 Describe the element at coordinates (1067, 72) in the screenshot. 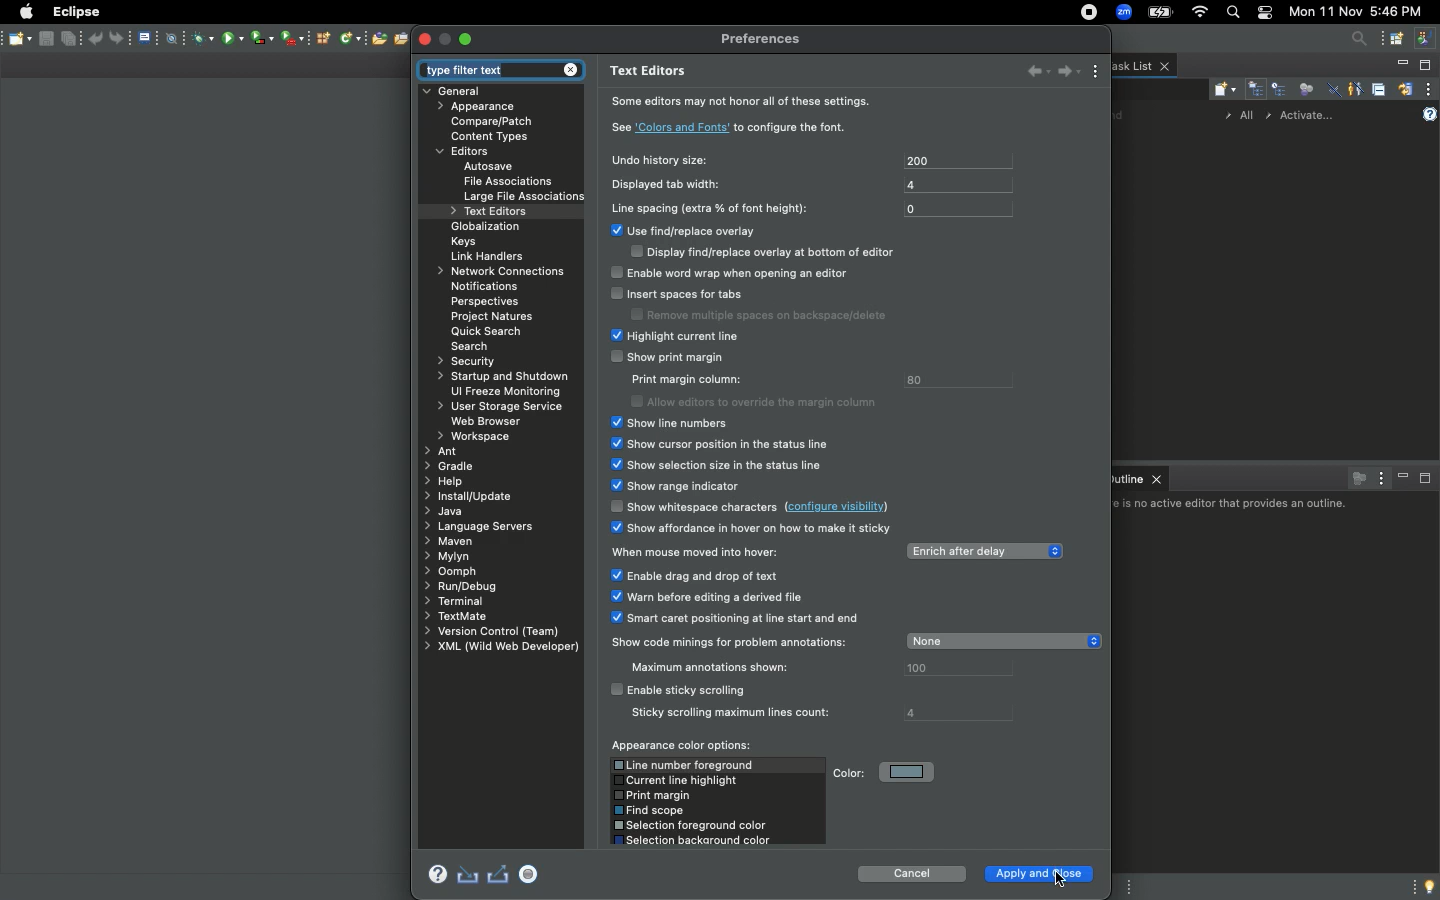

I see `Forward` at that location.